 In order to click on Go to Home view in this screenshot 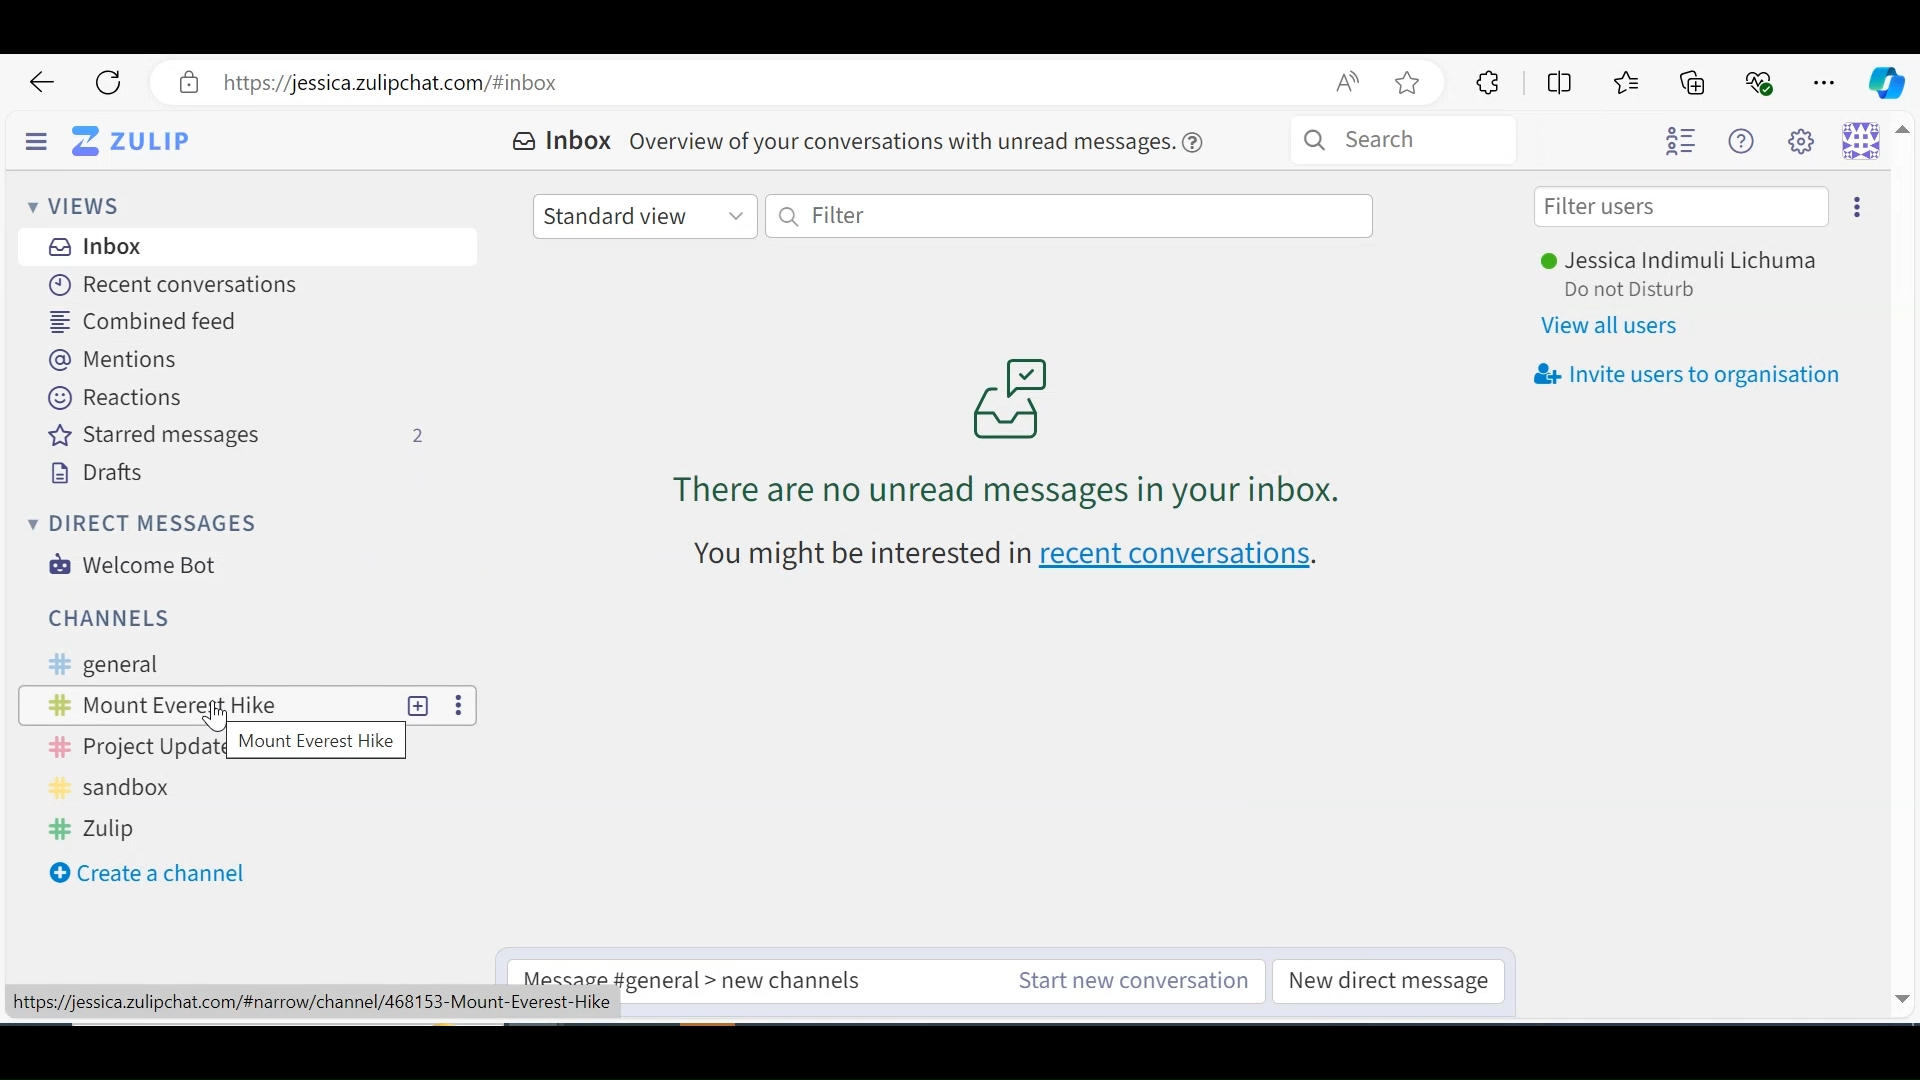, I will do `click(147, 140)`.